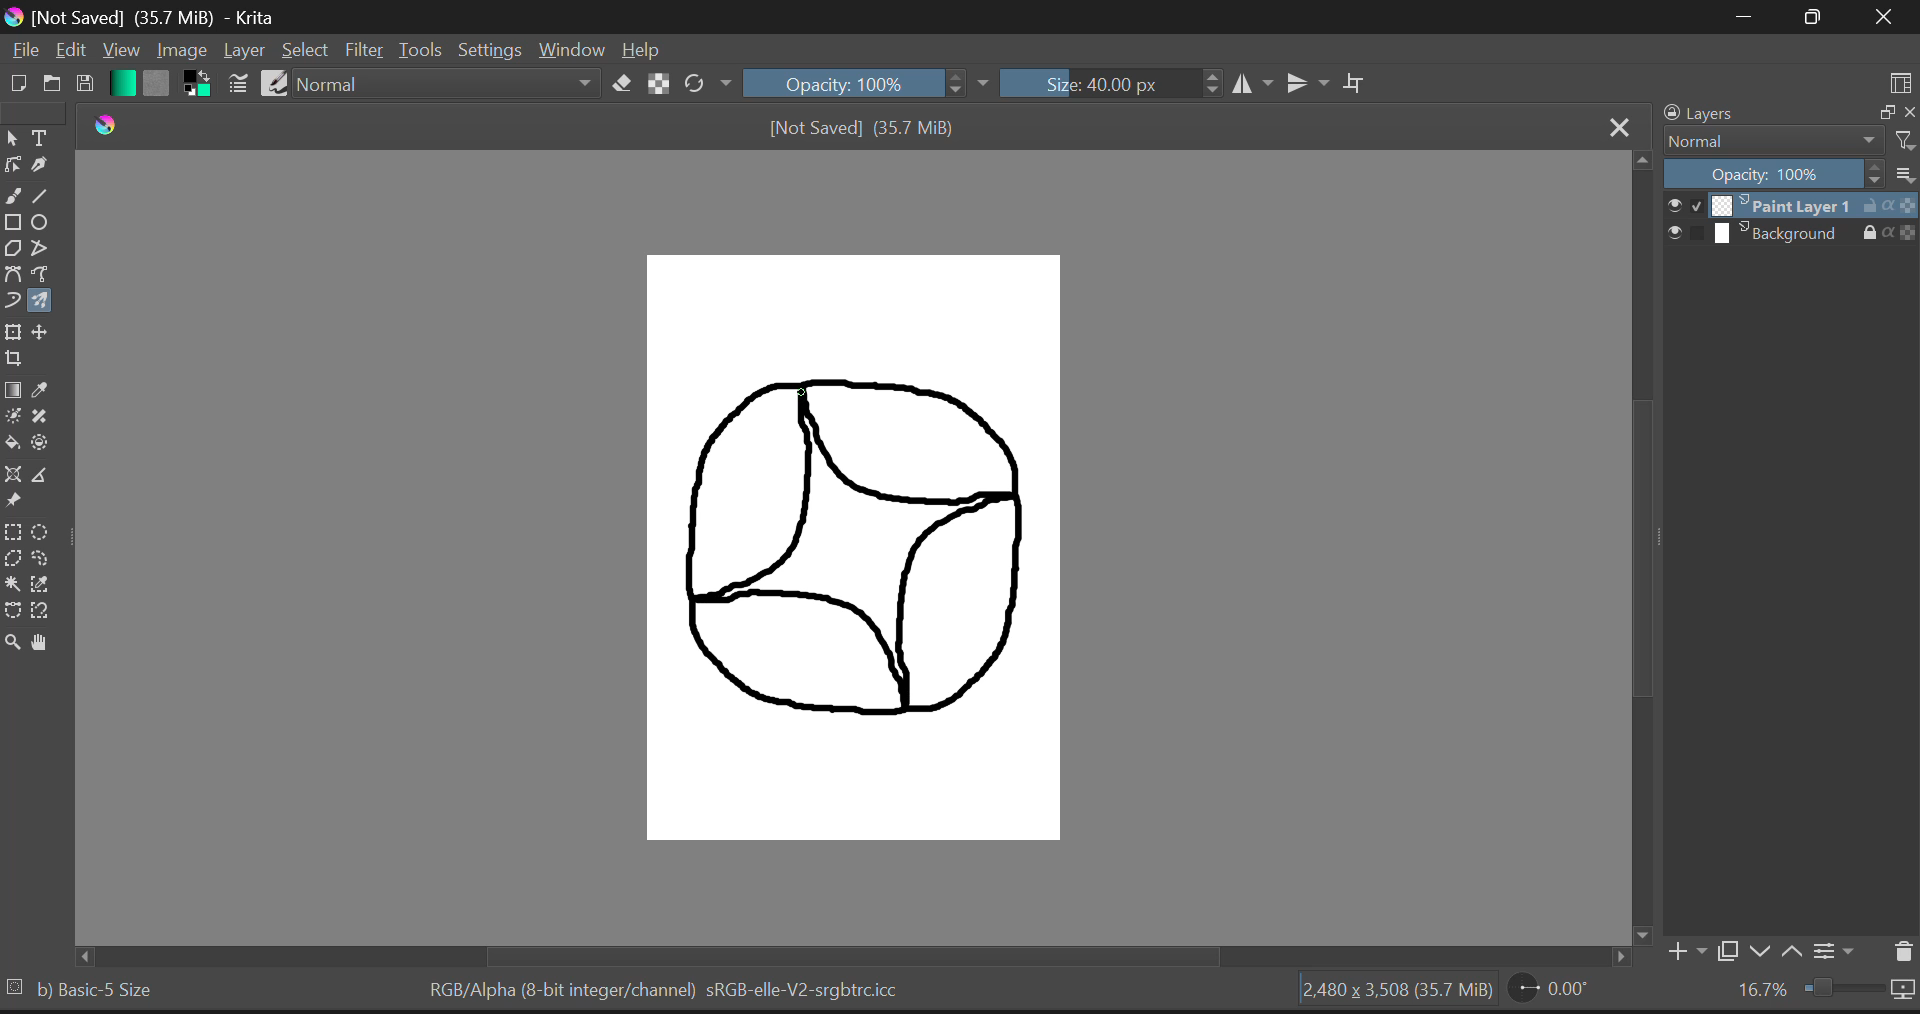  Describe the element at coordinates (12, 502) in the screenshot. I see `Reference Images` at that location.